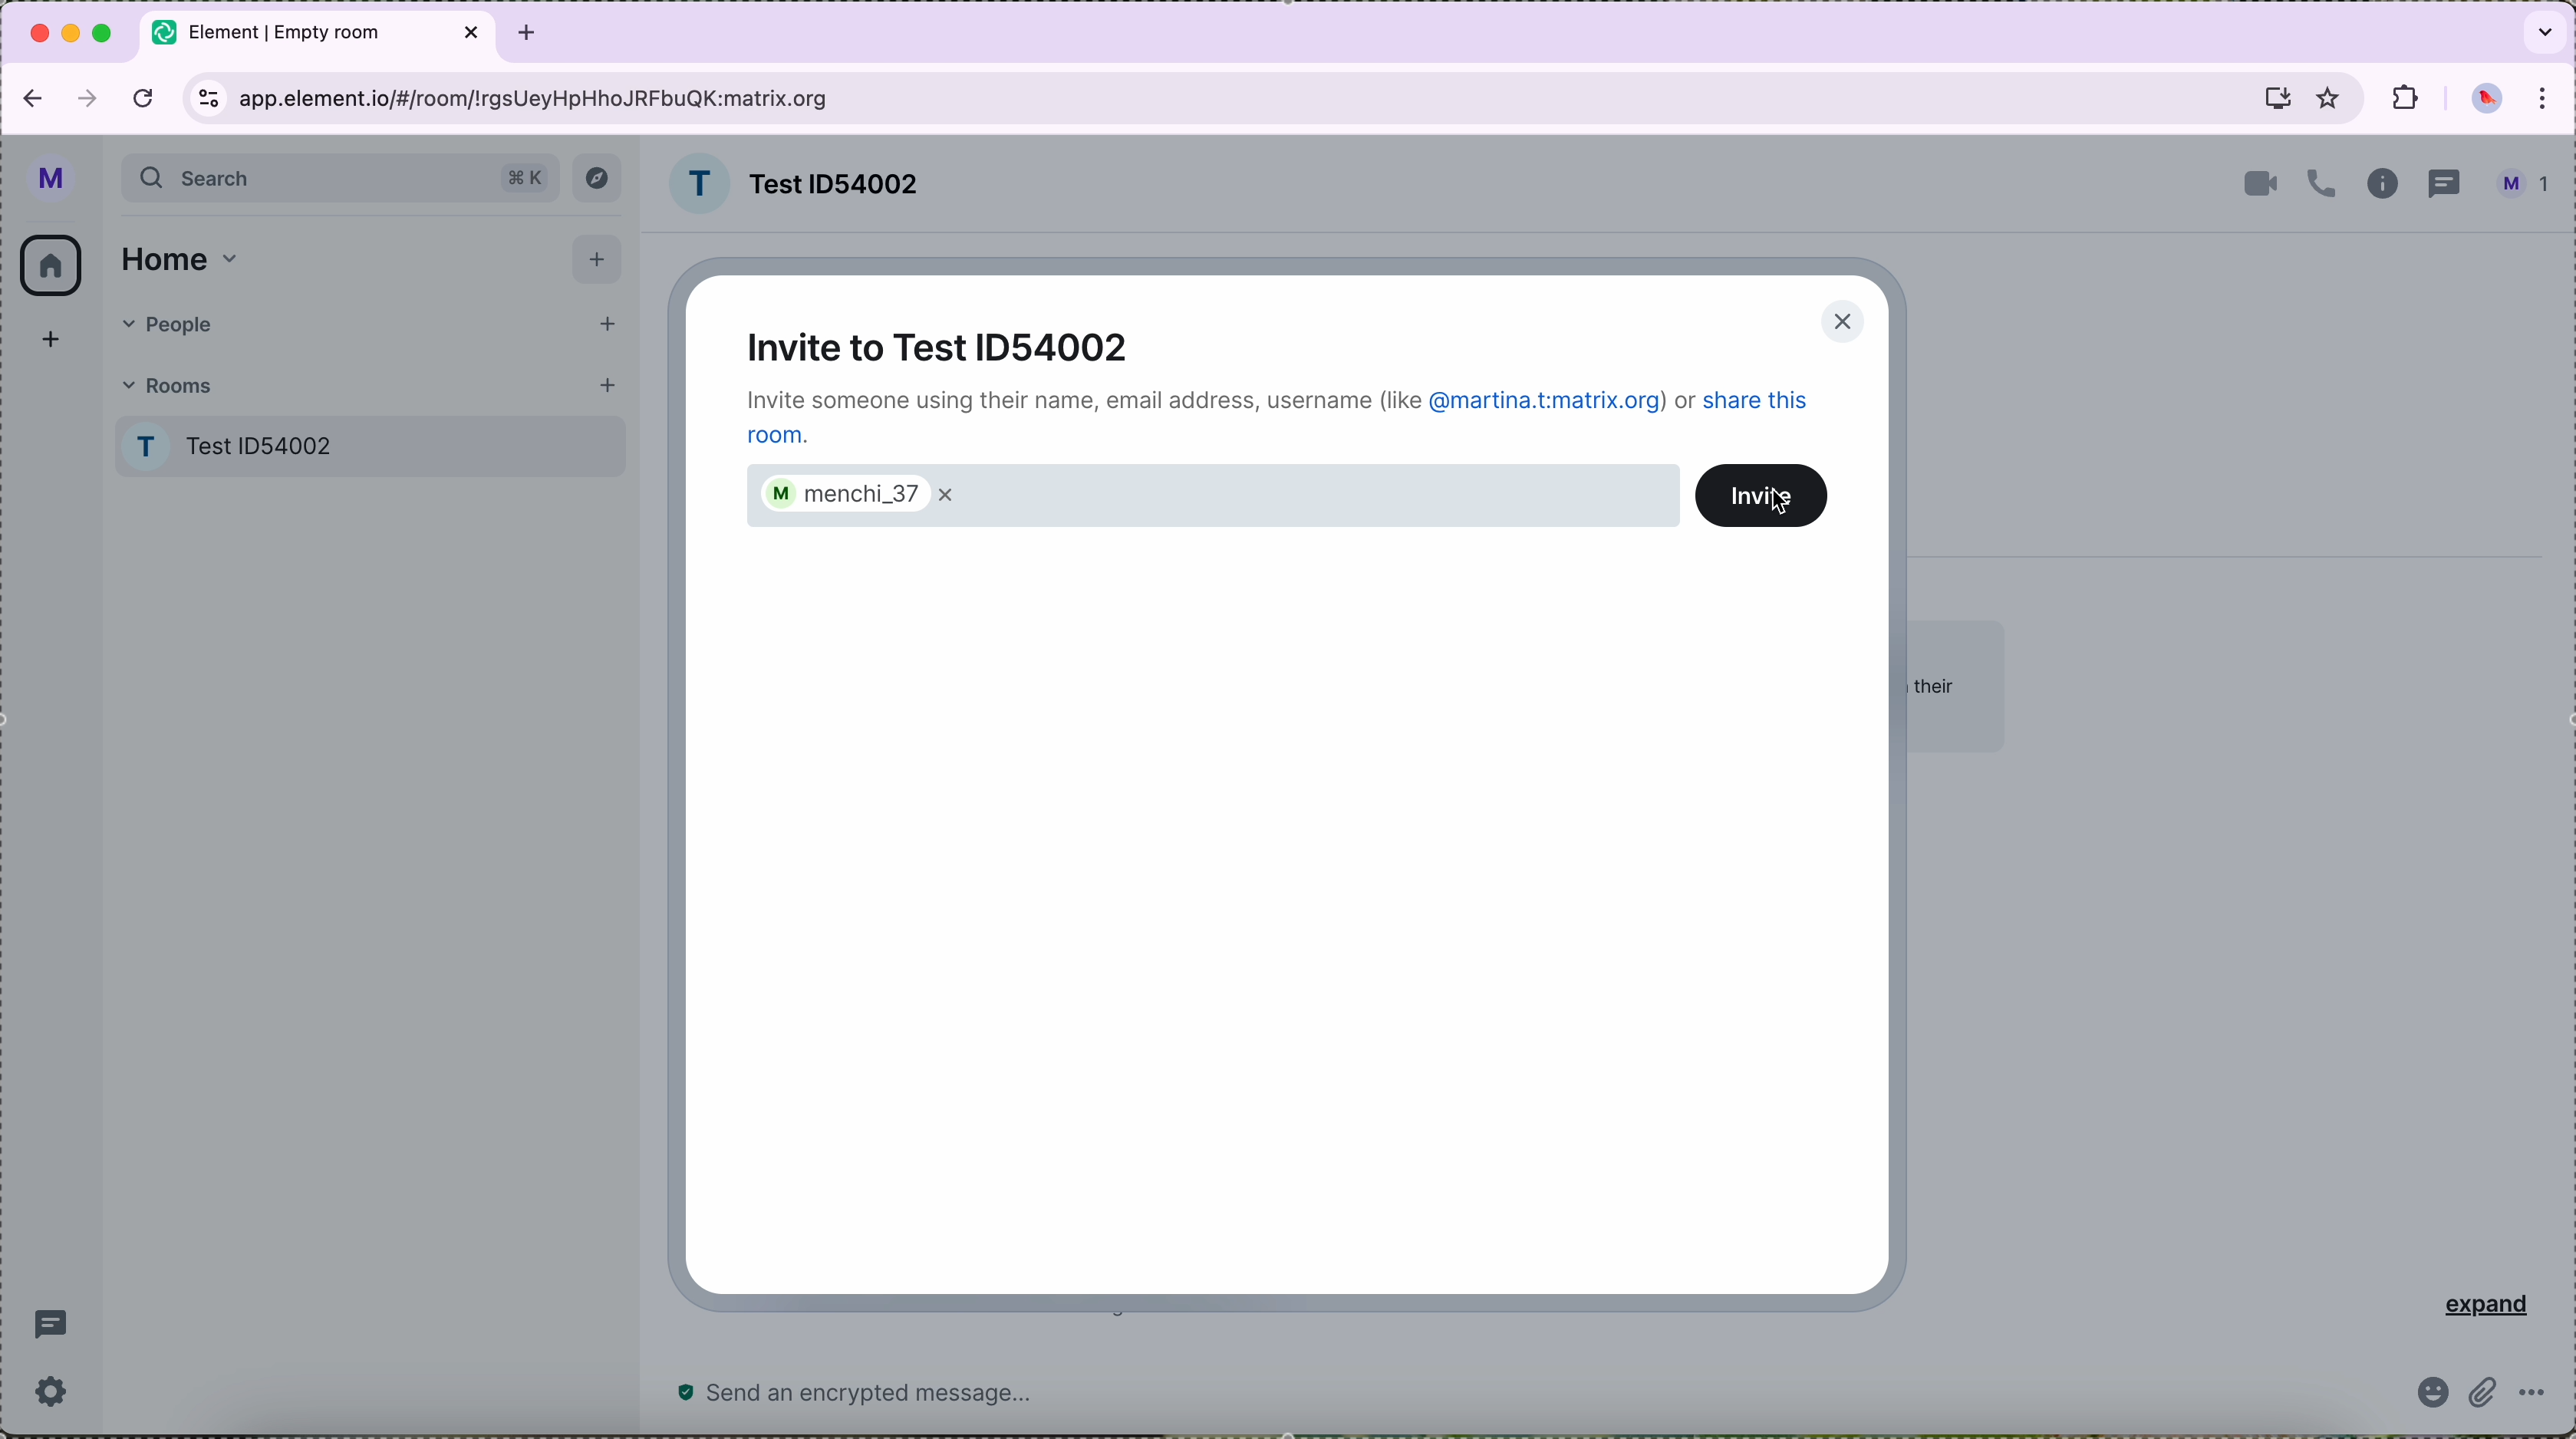  What do you see at coordinates (2445, 183) in the screenshot?
I see `threads` at bounding box center [2445, 183].